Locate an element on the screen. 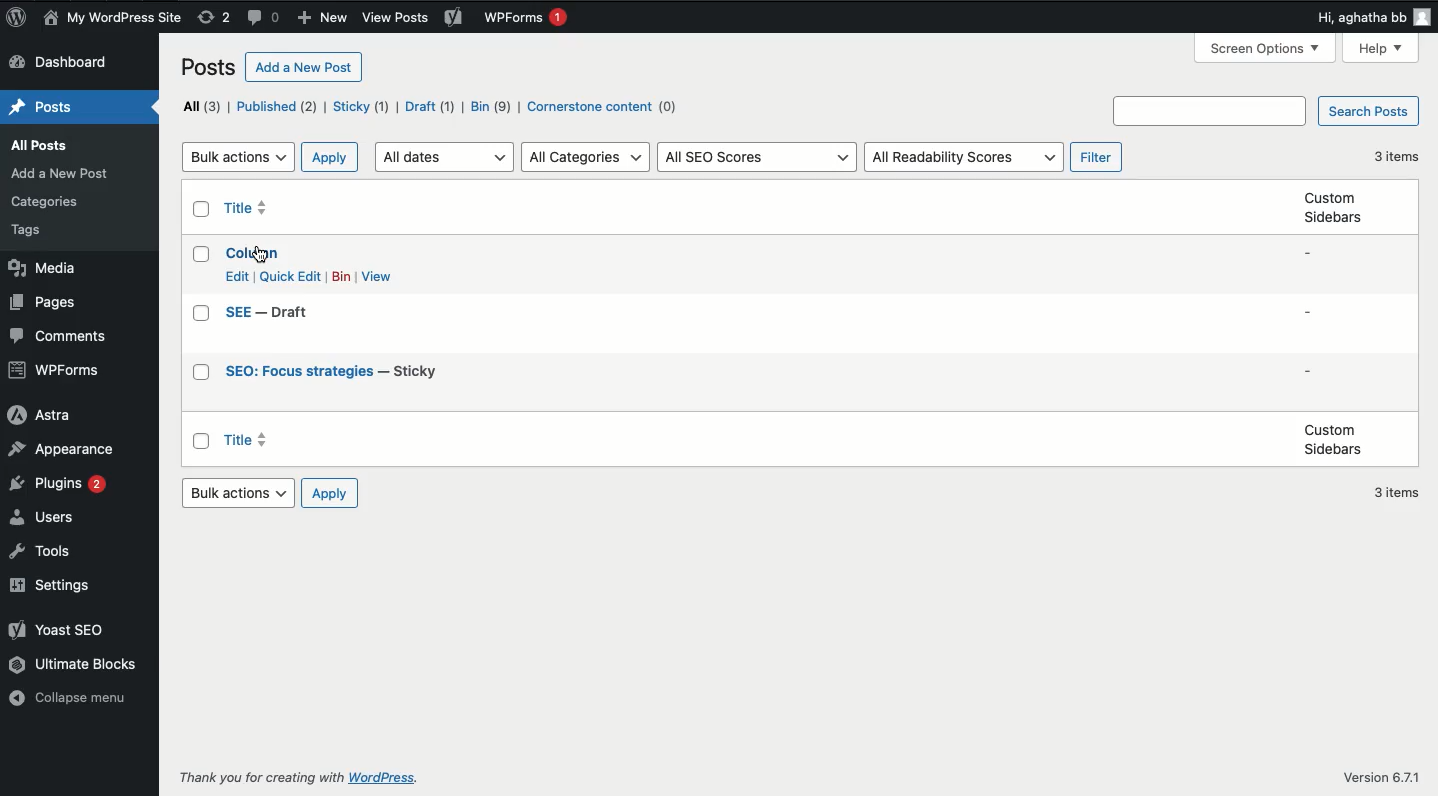 The image size is (1438, 796). Bin is located at coordinates (343, 277).